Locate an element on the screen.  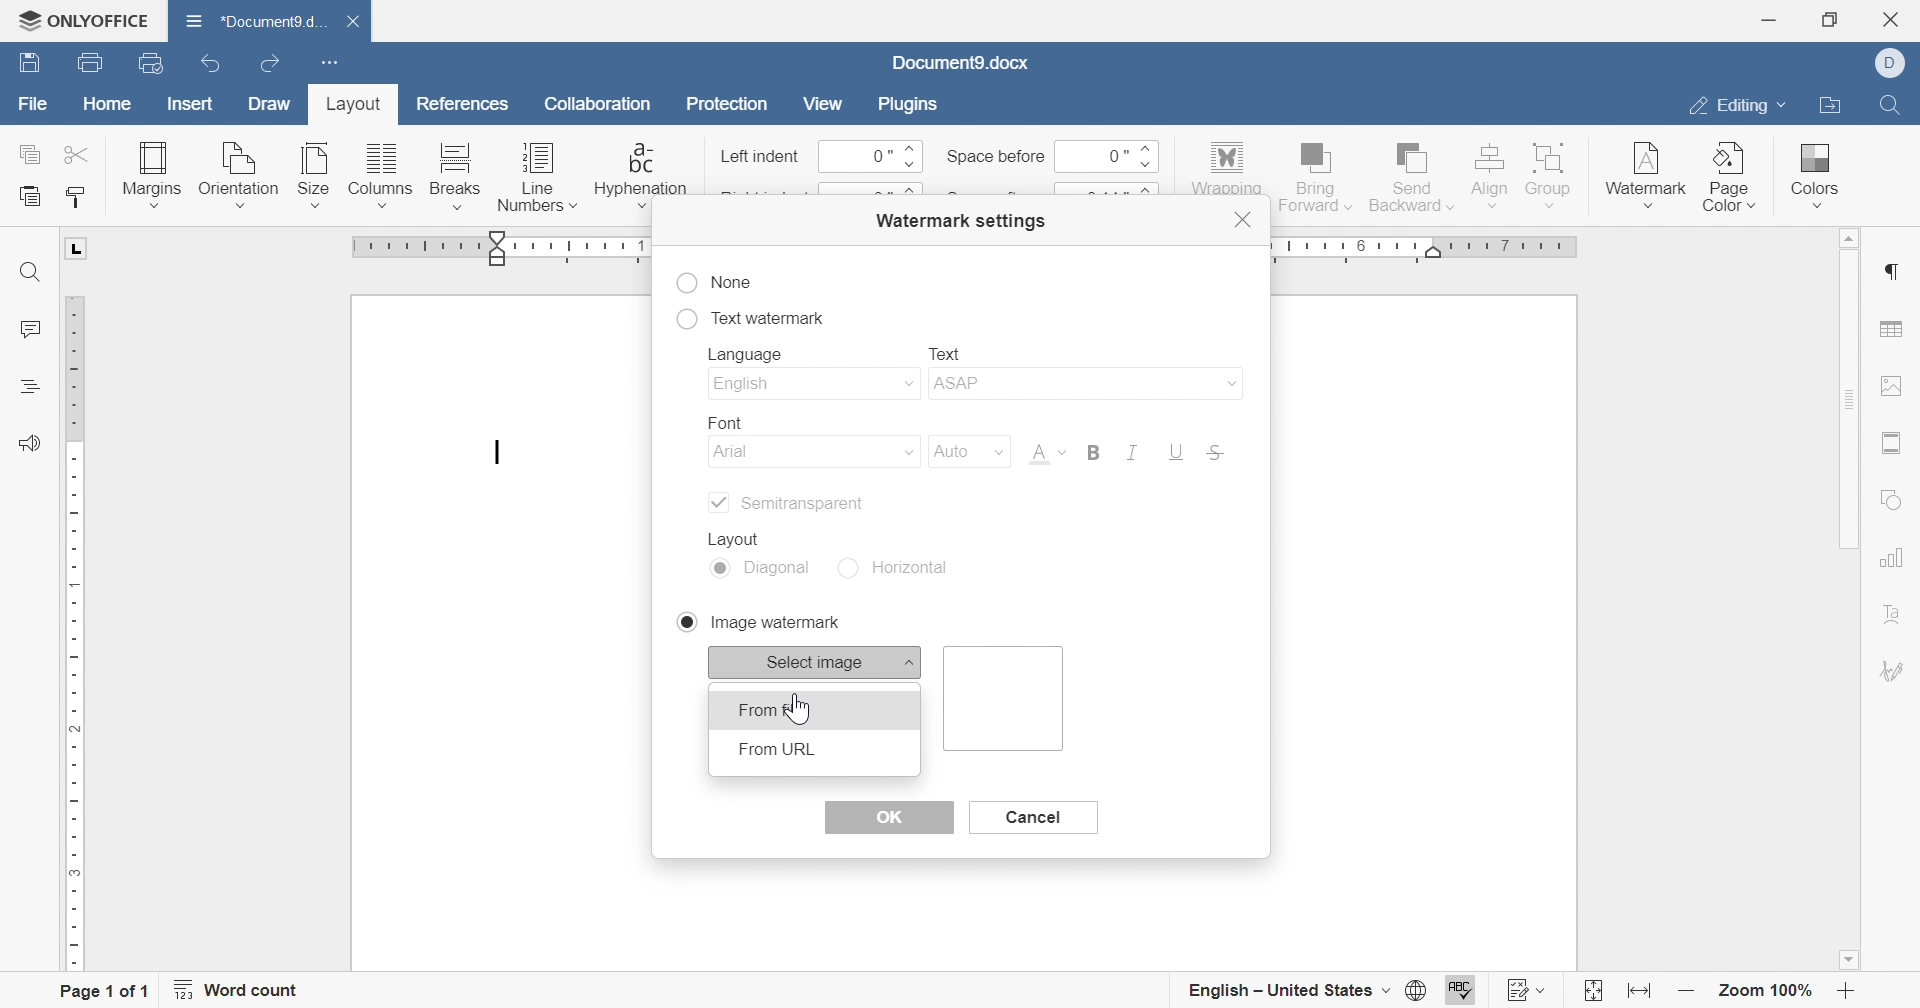
align is located at coordinates (1488, 173).